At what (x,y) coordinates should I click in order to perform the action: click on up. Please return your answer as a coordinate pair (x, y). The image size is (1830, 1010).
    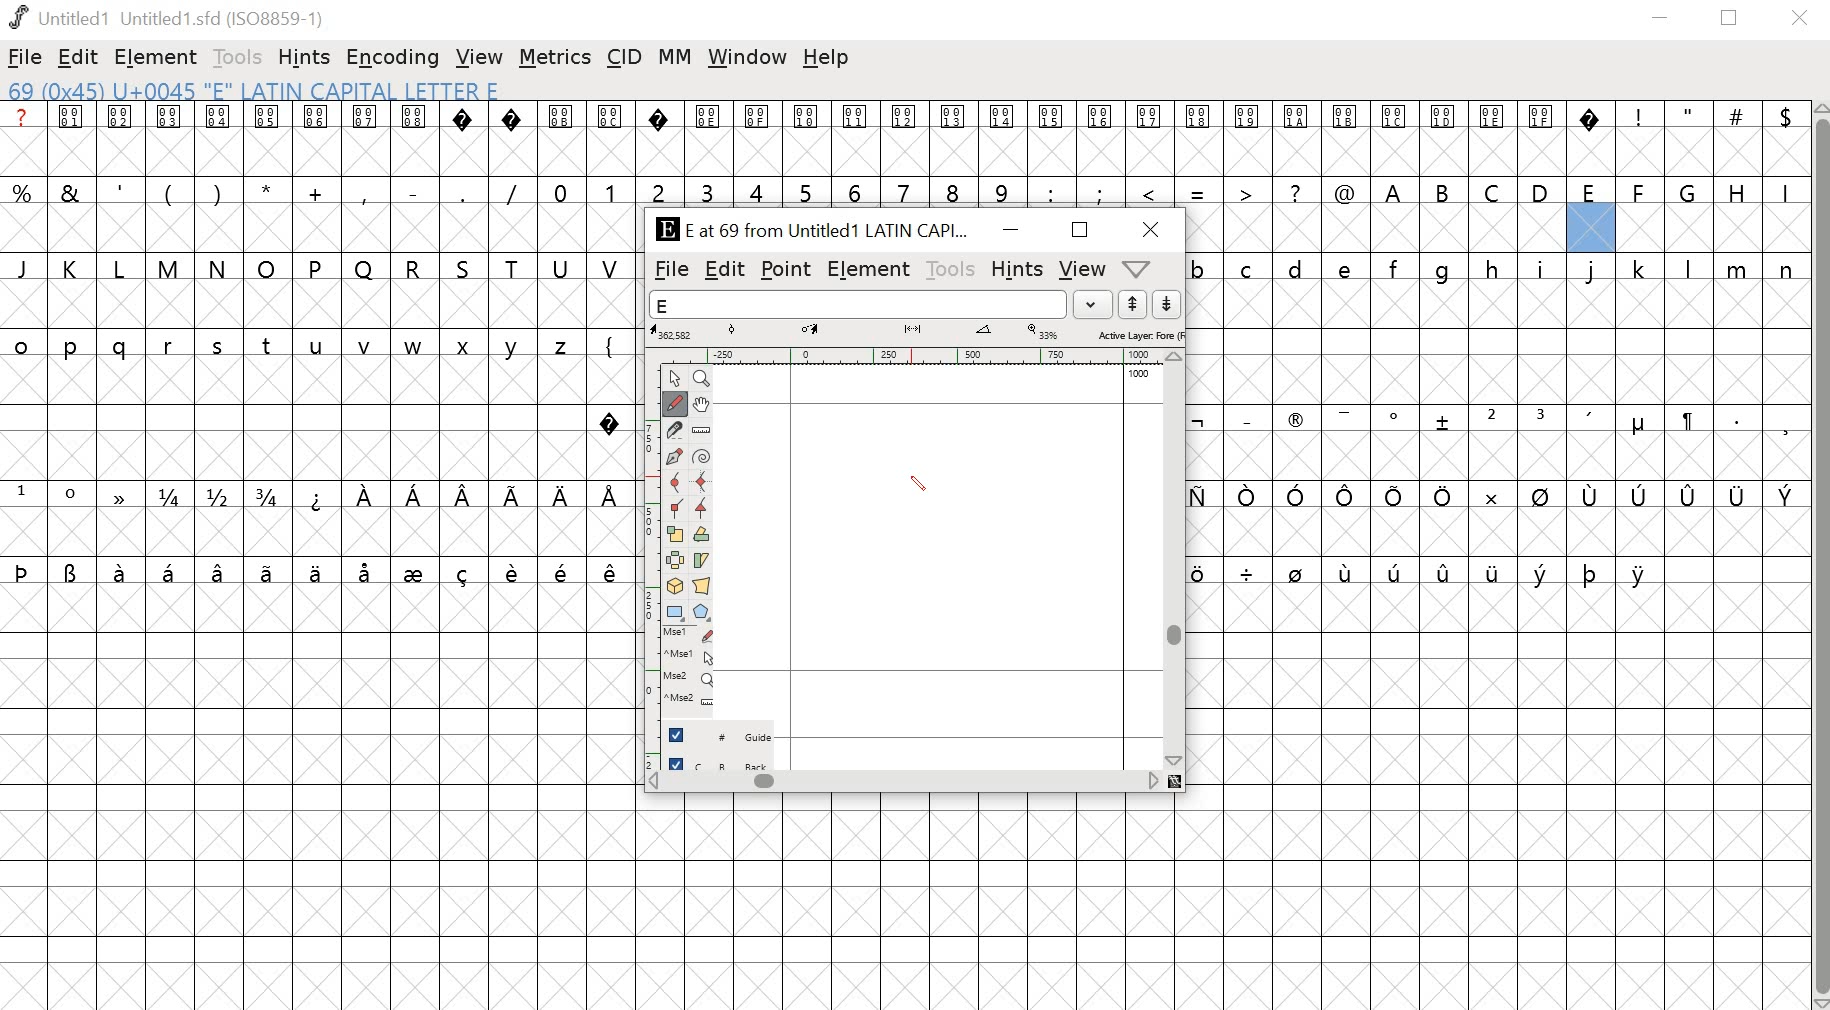
    Looking at the image, I should click on (1132, 304).